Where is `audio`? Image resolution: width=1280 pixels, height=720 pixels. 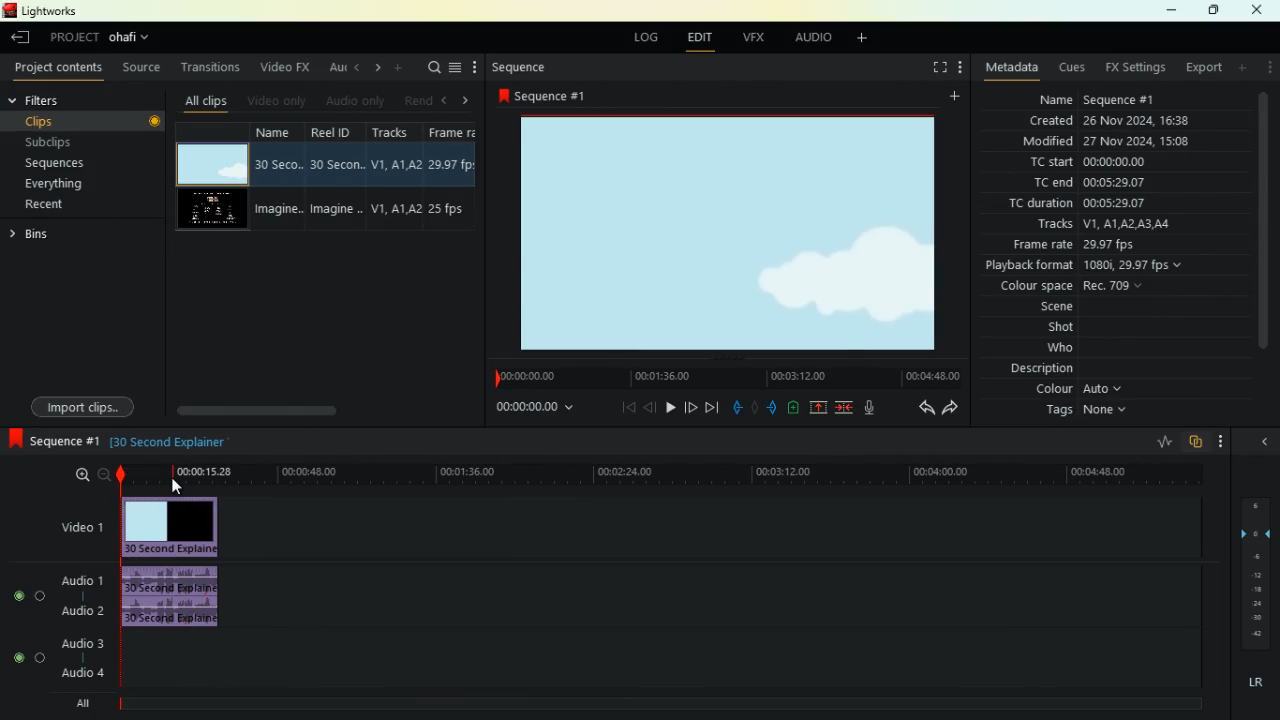
audio is located at coordinates (175, 600).